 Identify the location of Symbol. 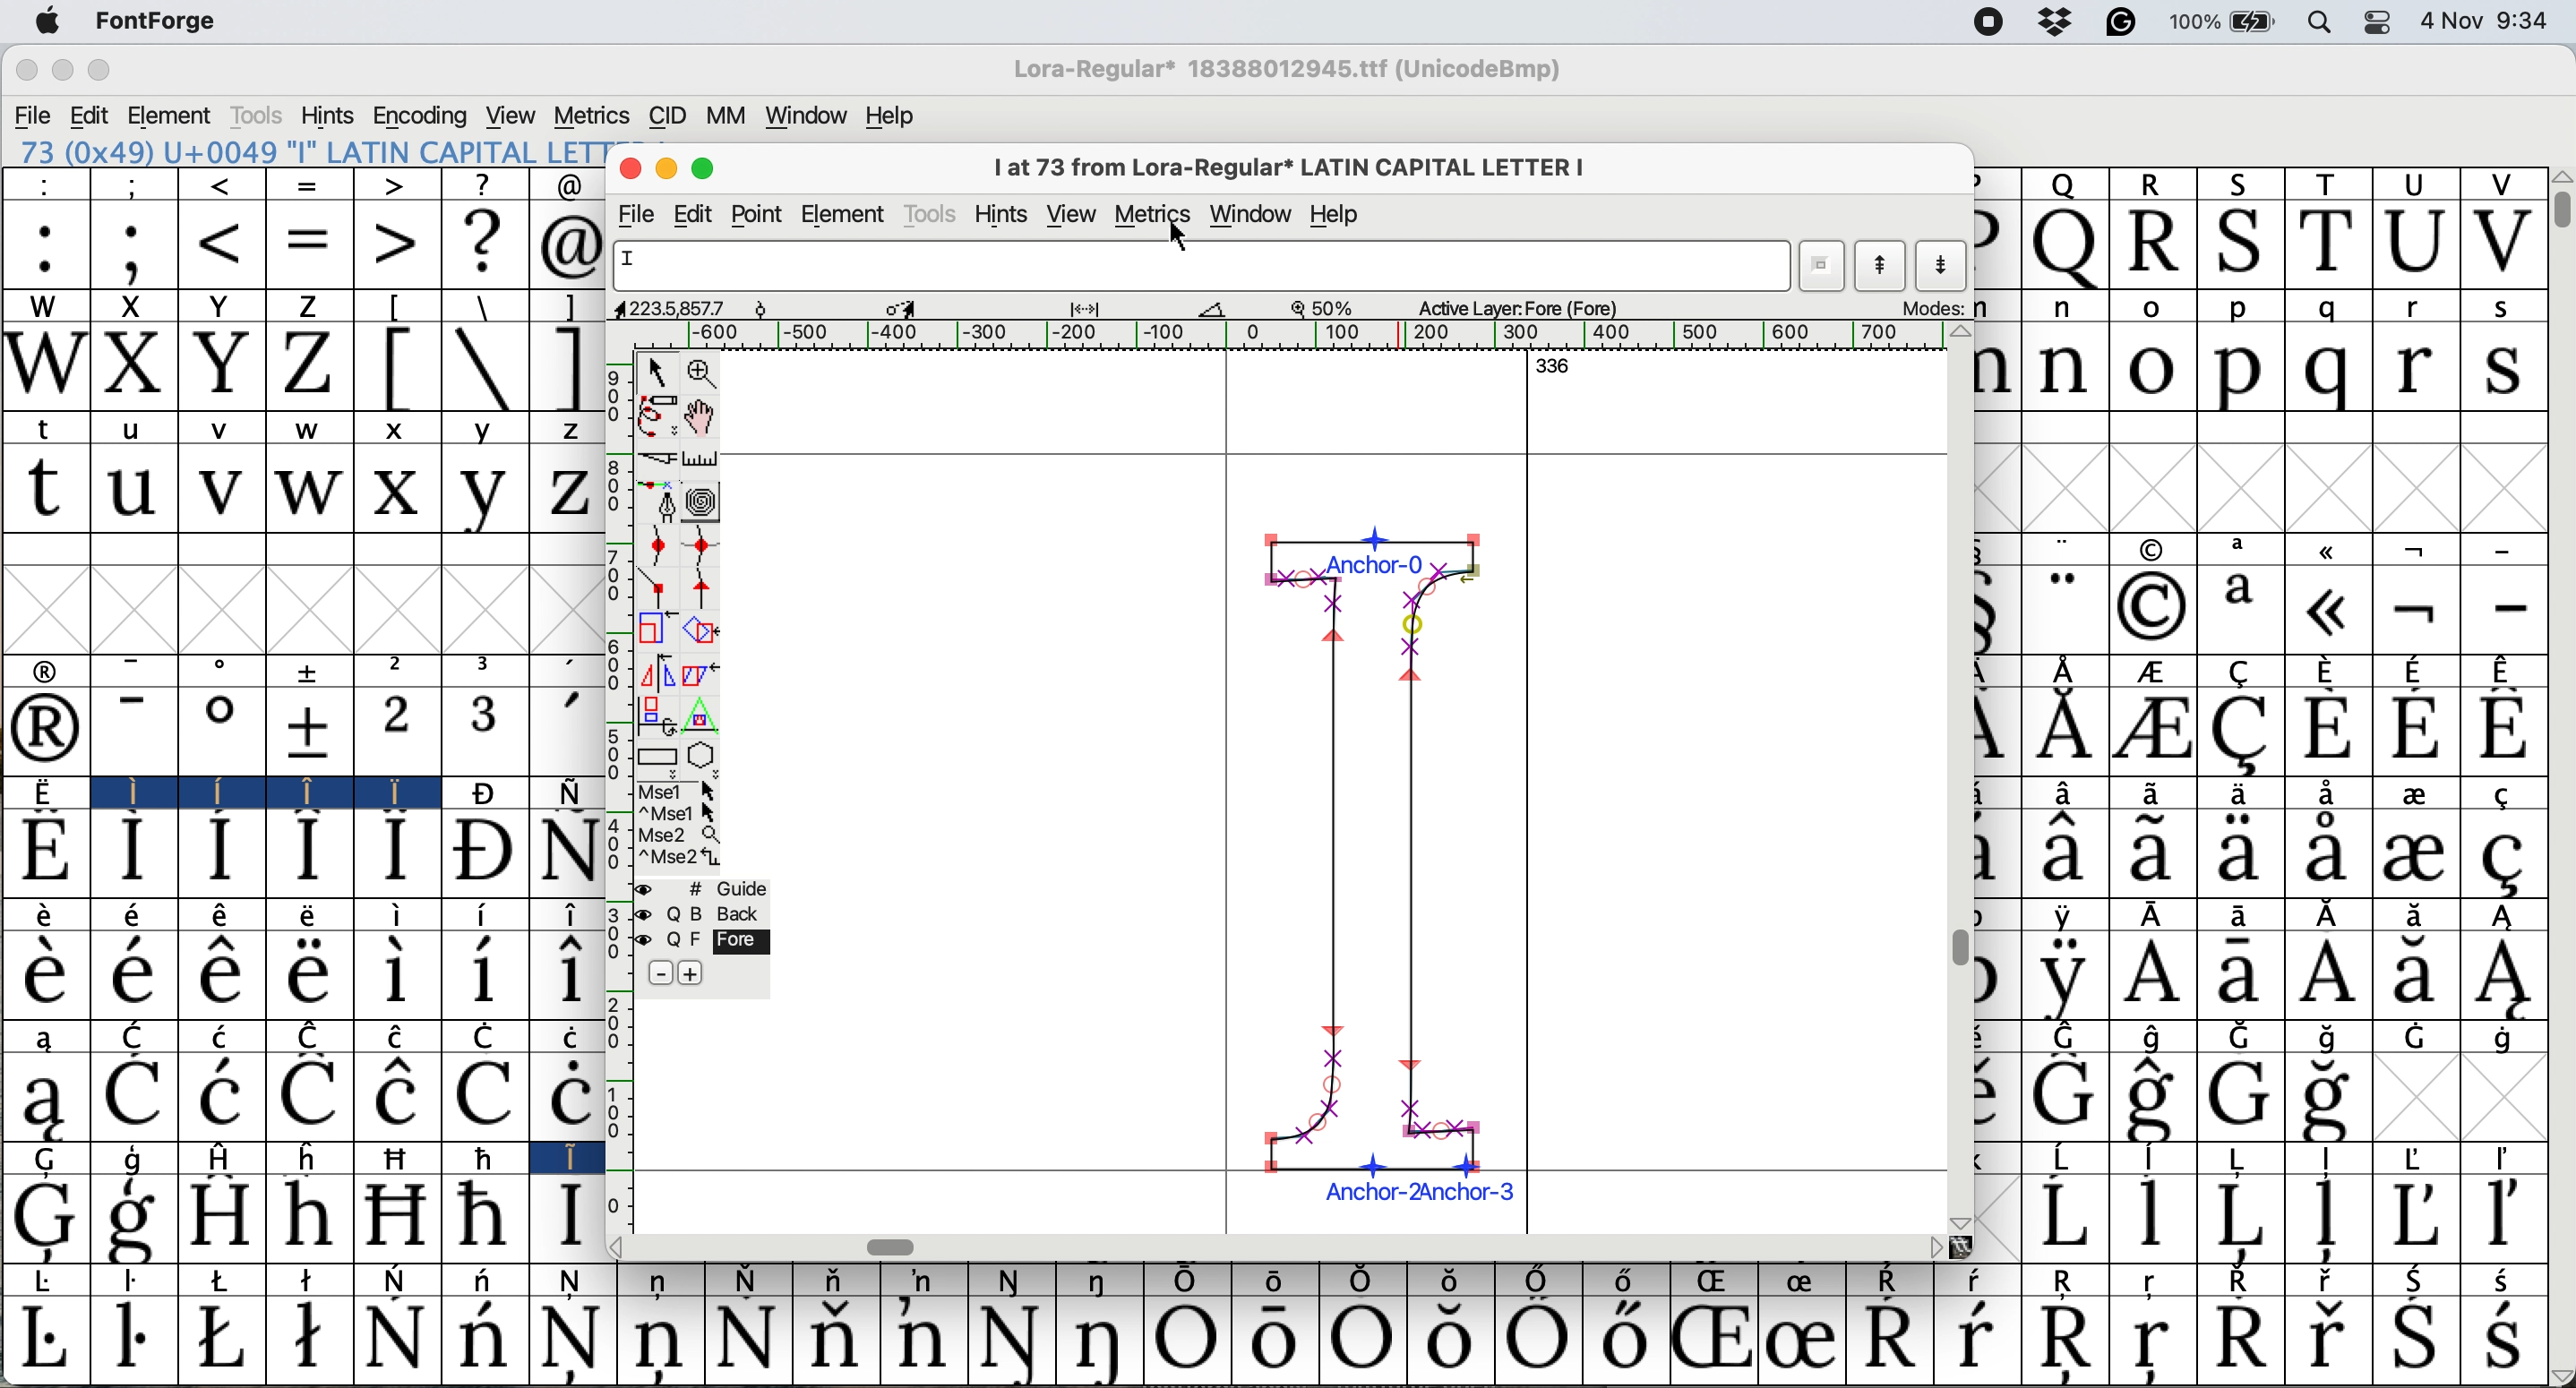
(2251, 1159).